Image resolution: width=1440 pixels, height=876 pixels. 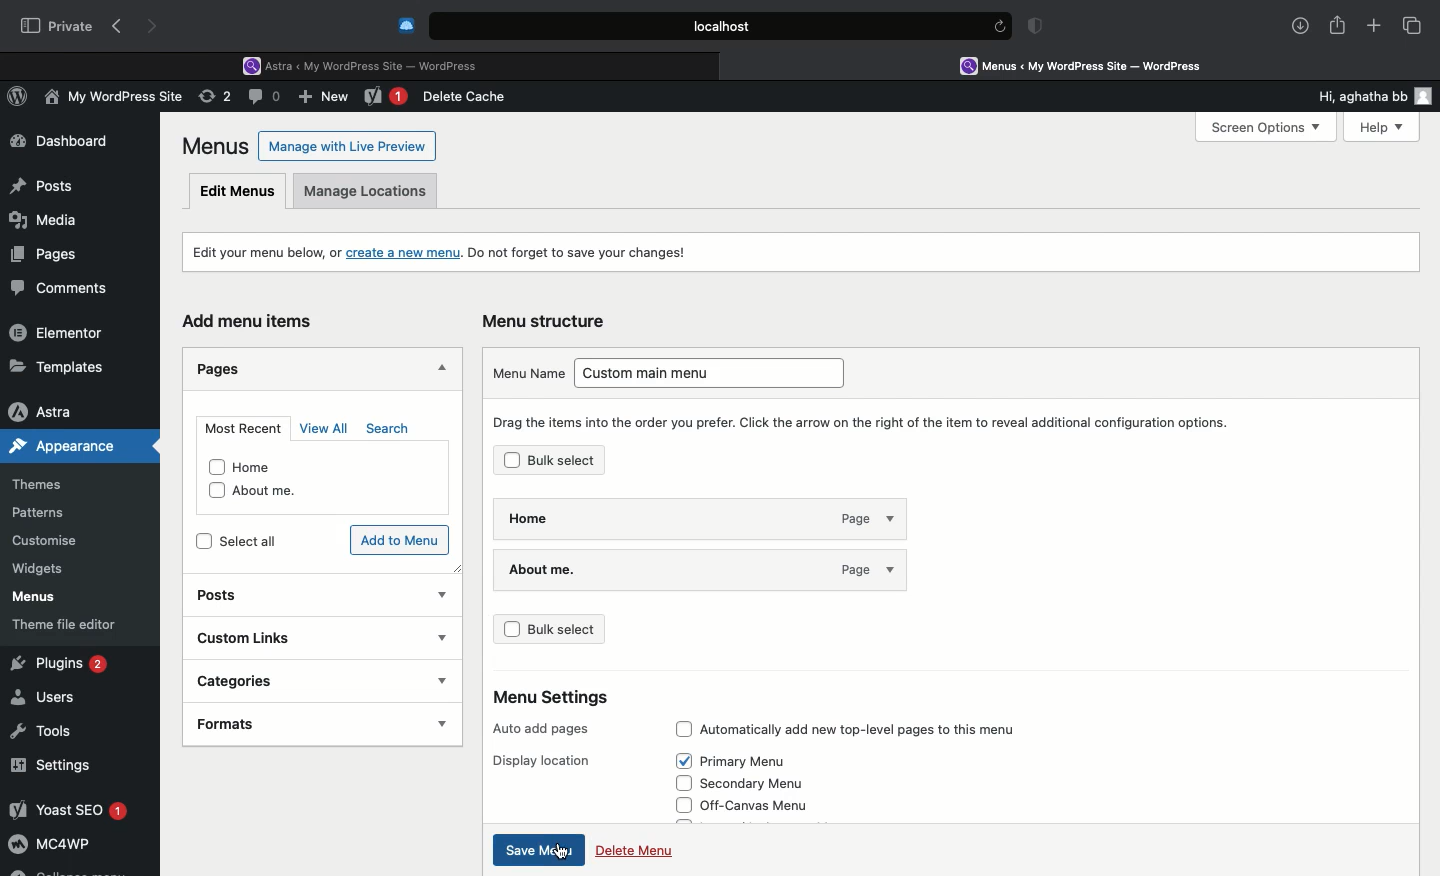 I want to click on Pages, so click(x=224, y=367).